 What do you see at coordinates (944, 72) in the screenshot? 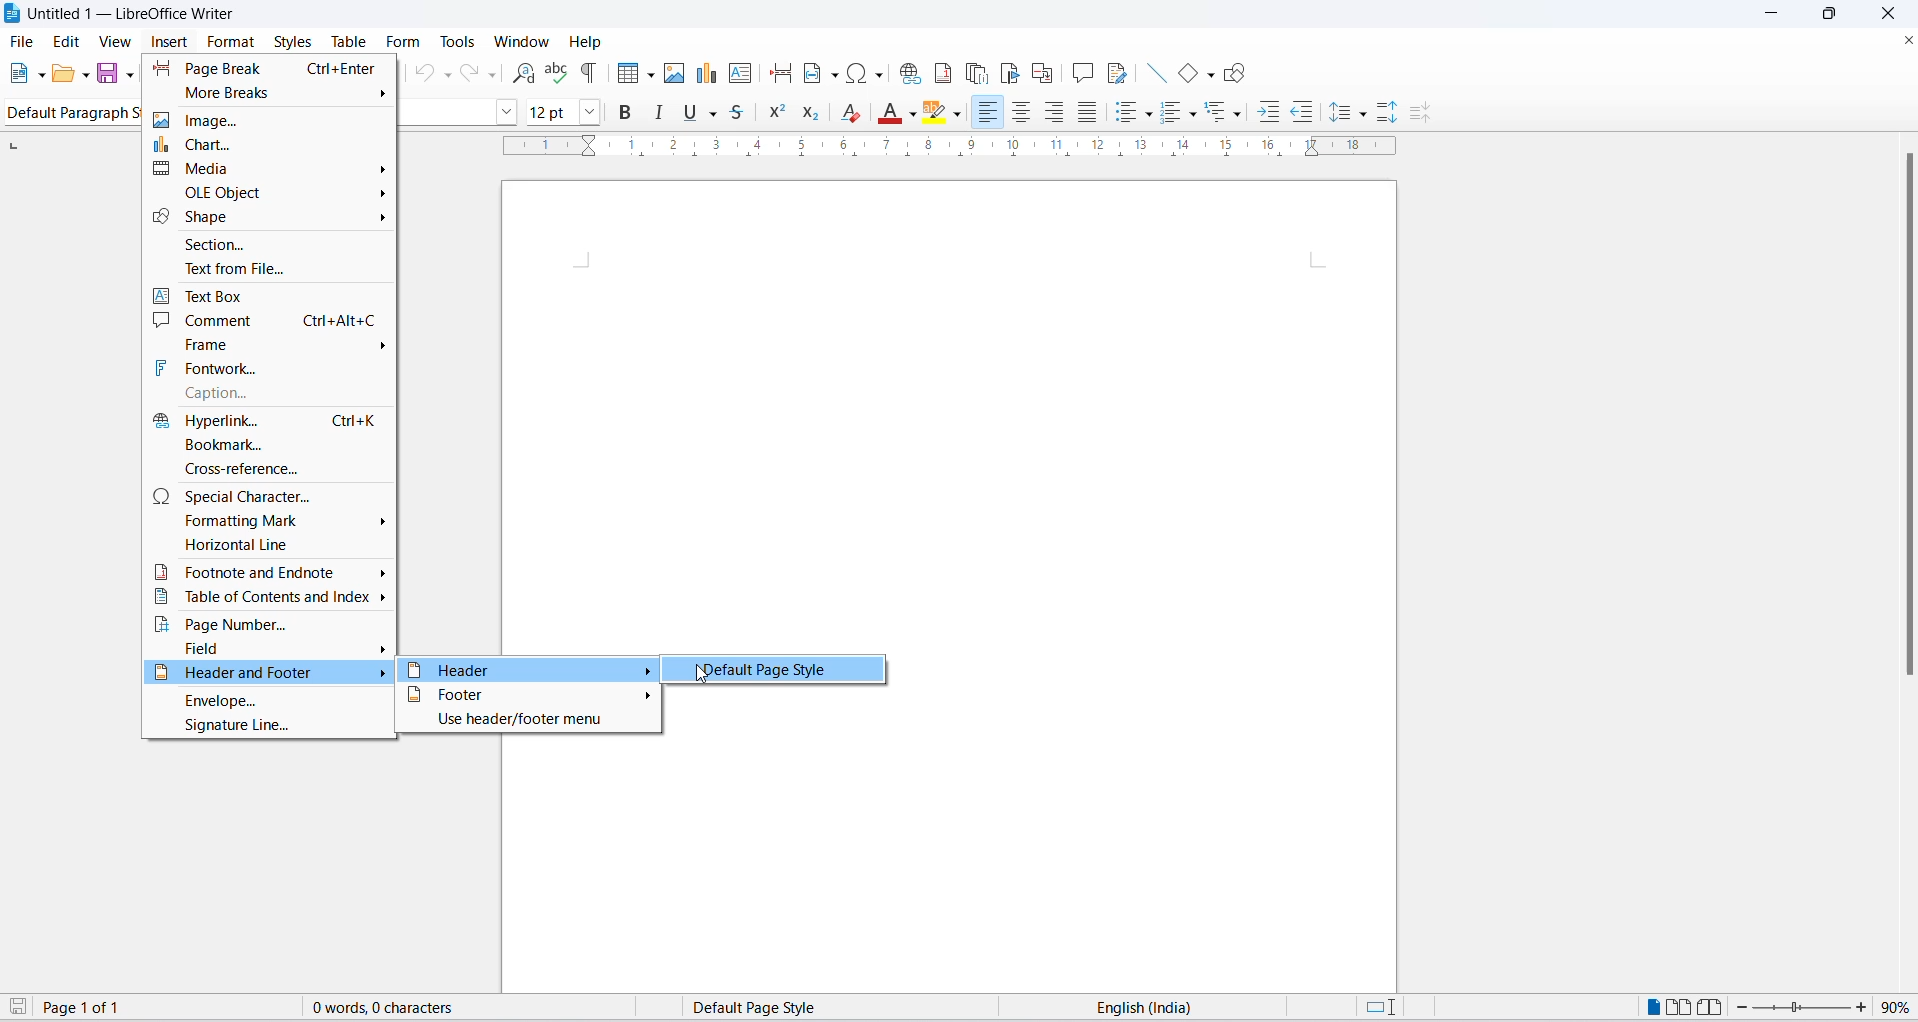
I see `insert footnote` at bounding box center [944, 72].